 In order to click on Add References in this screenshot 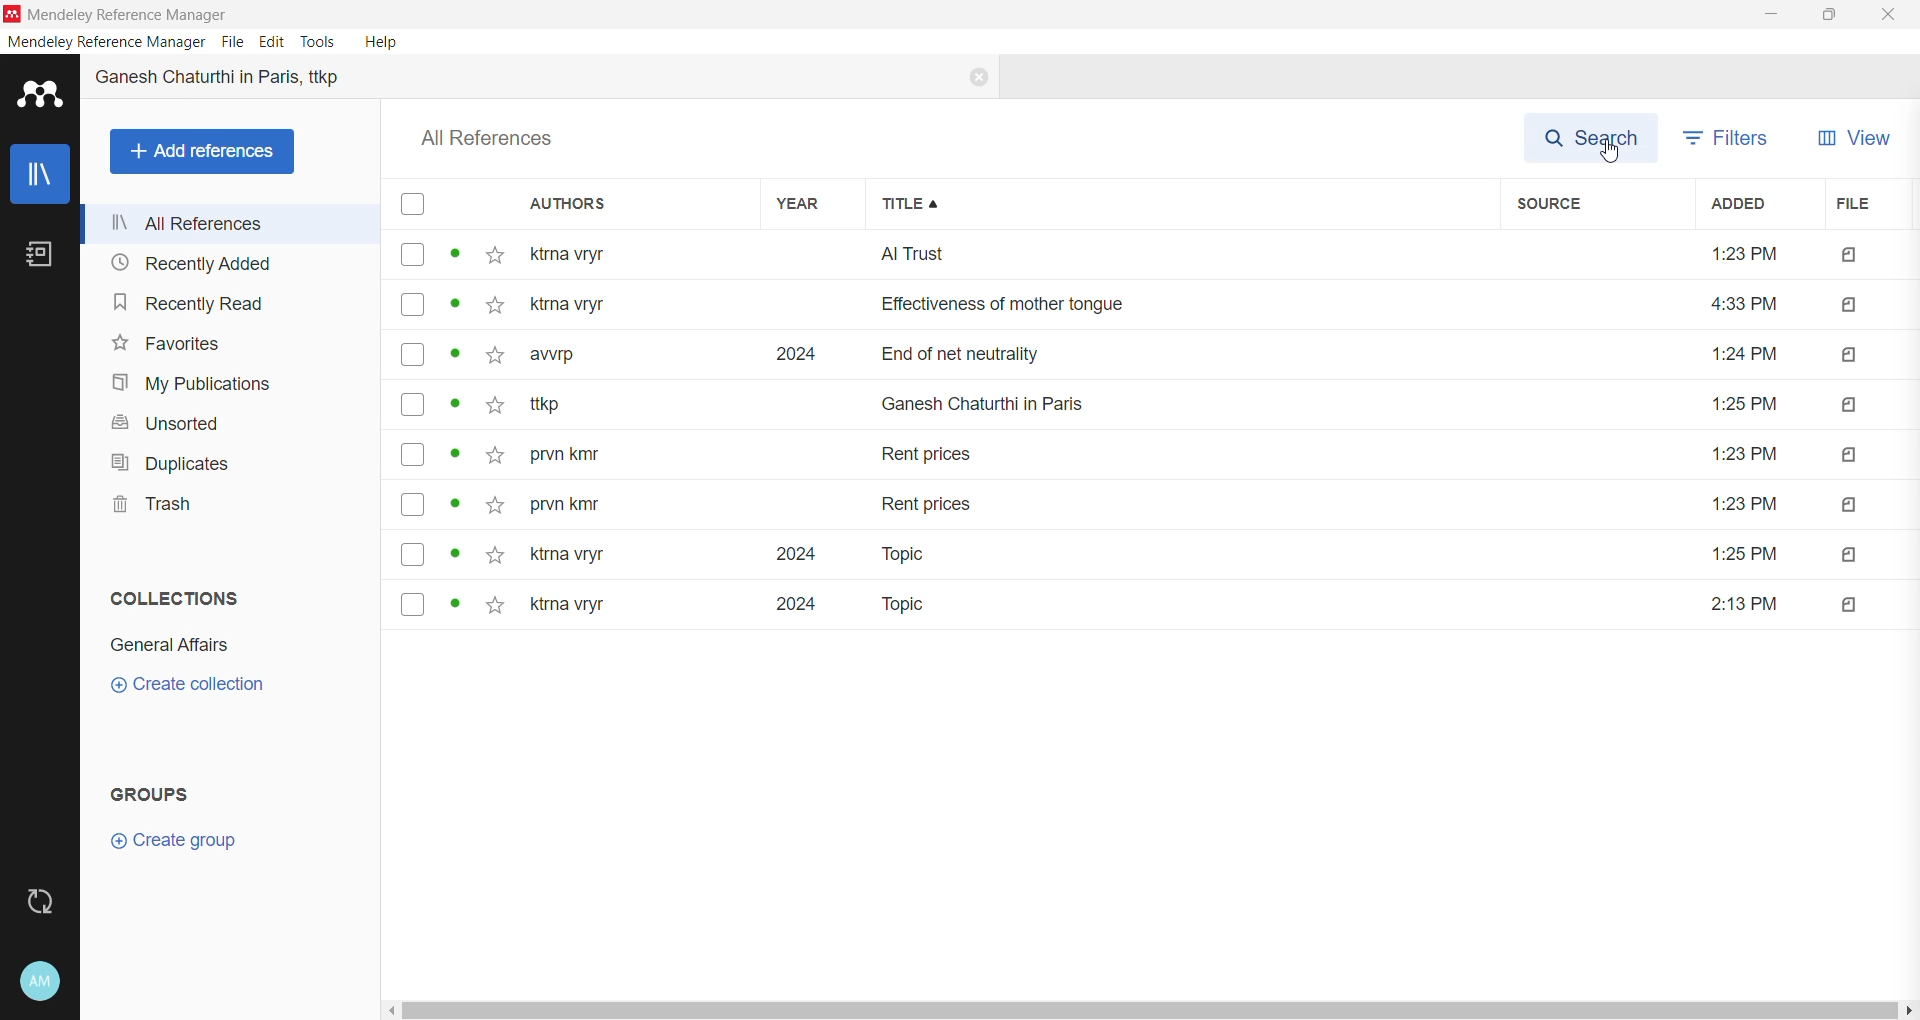, I will do `click(202, 152)`.